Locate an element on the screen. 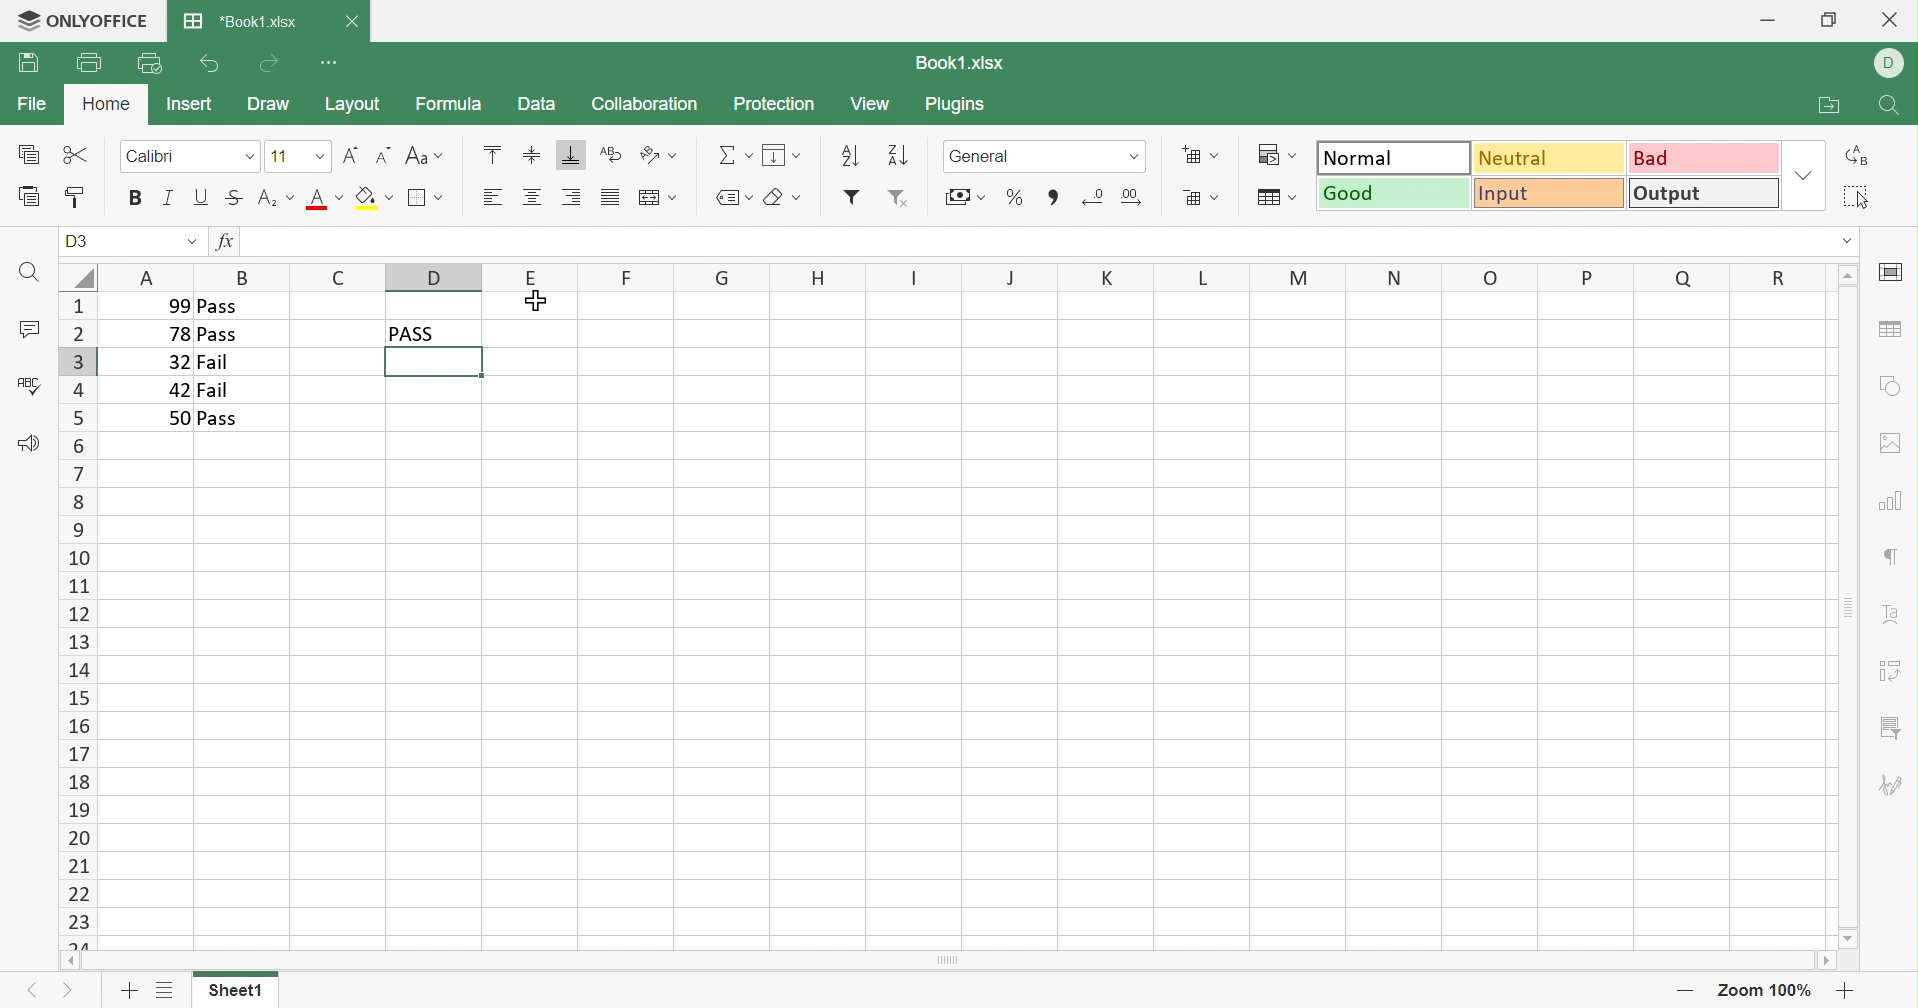 Image resolution: width=1918 pixels, height=1008 pixels. Format as table template is located at coordinates (1274, 198).